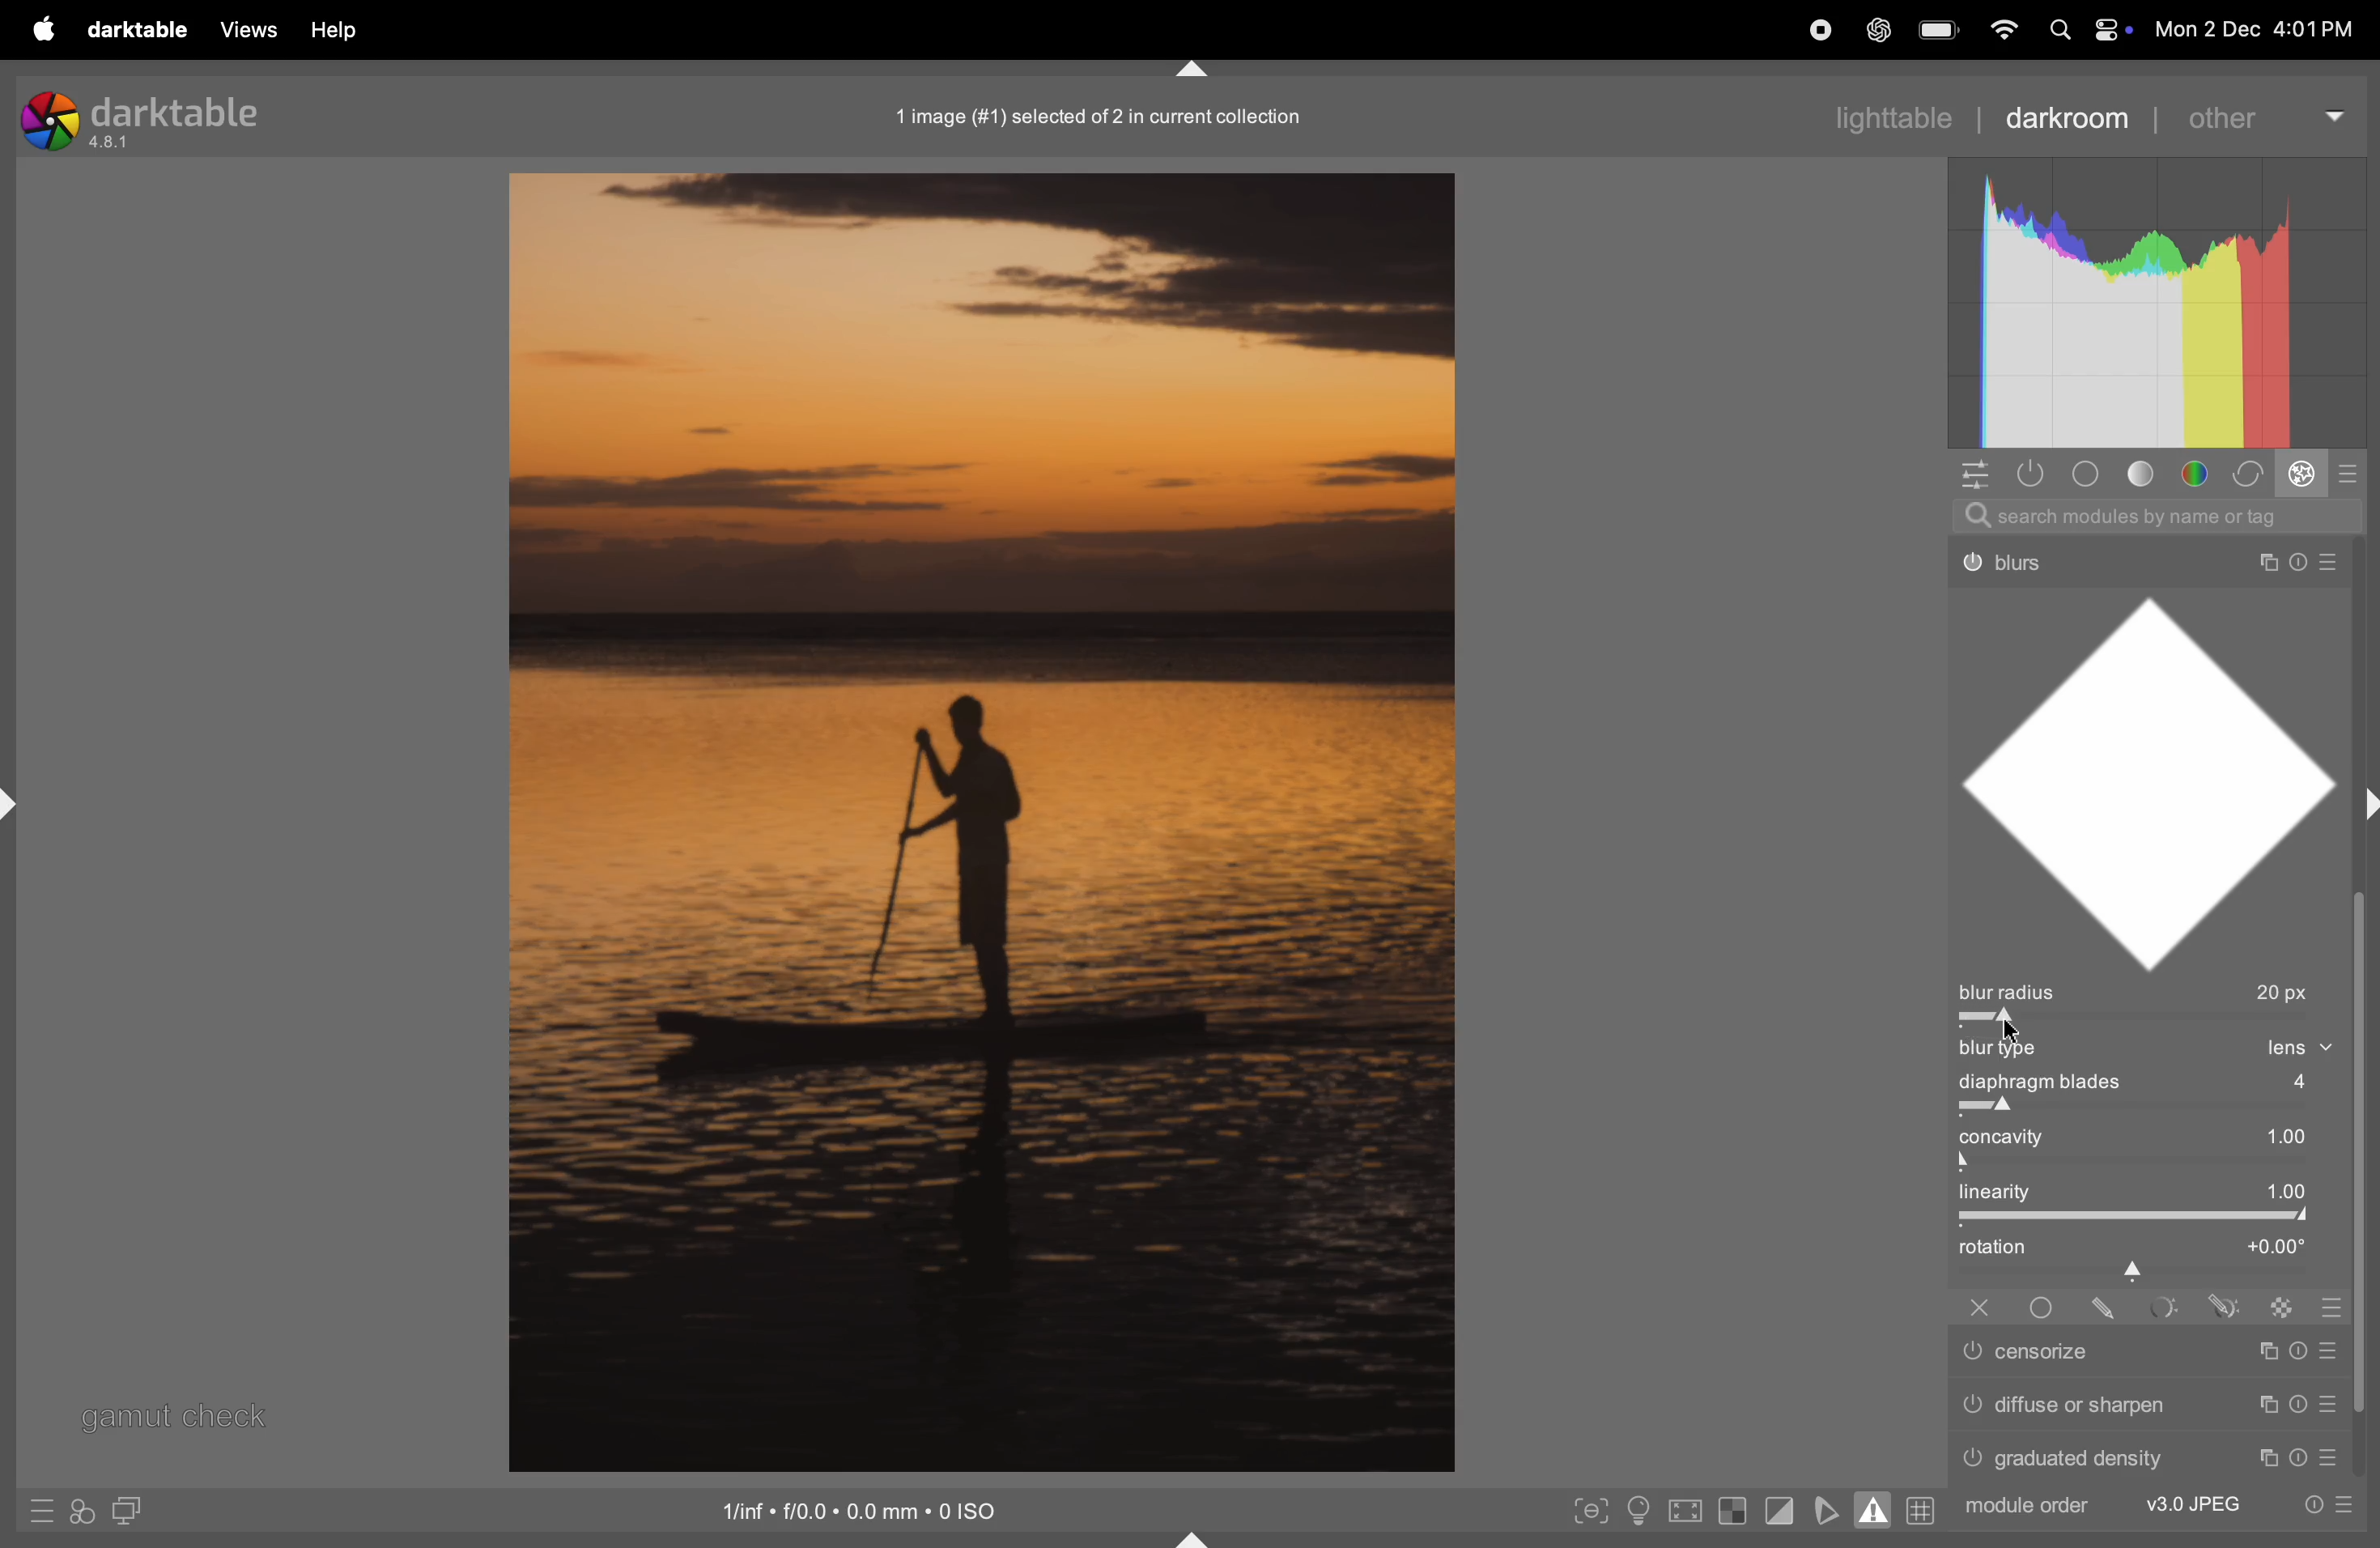 Image resolution: width=2380 pixels, height=1548 pixels. I want to click on views, so click(246, 29).